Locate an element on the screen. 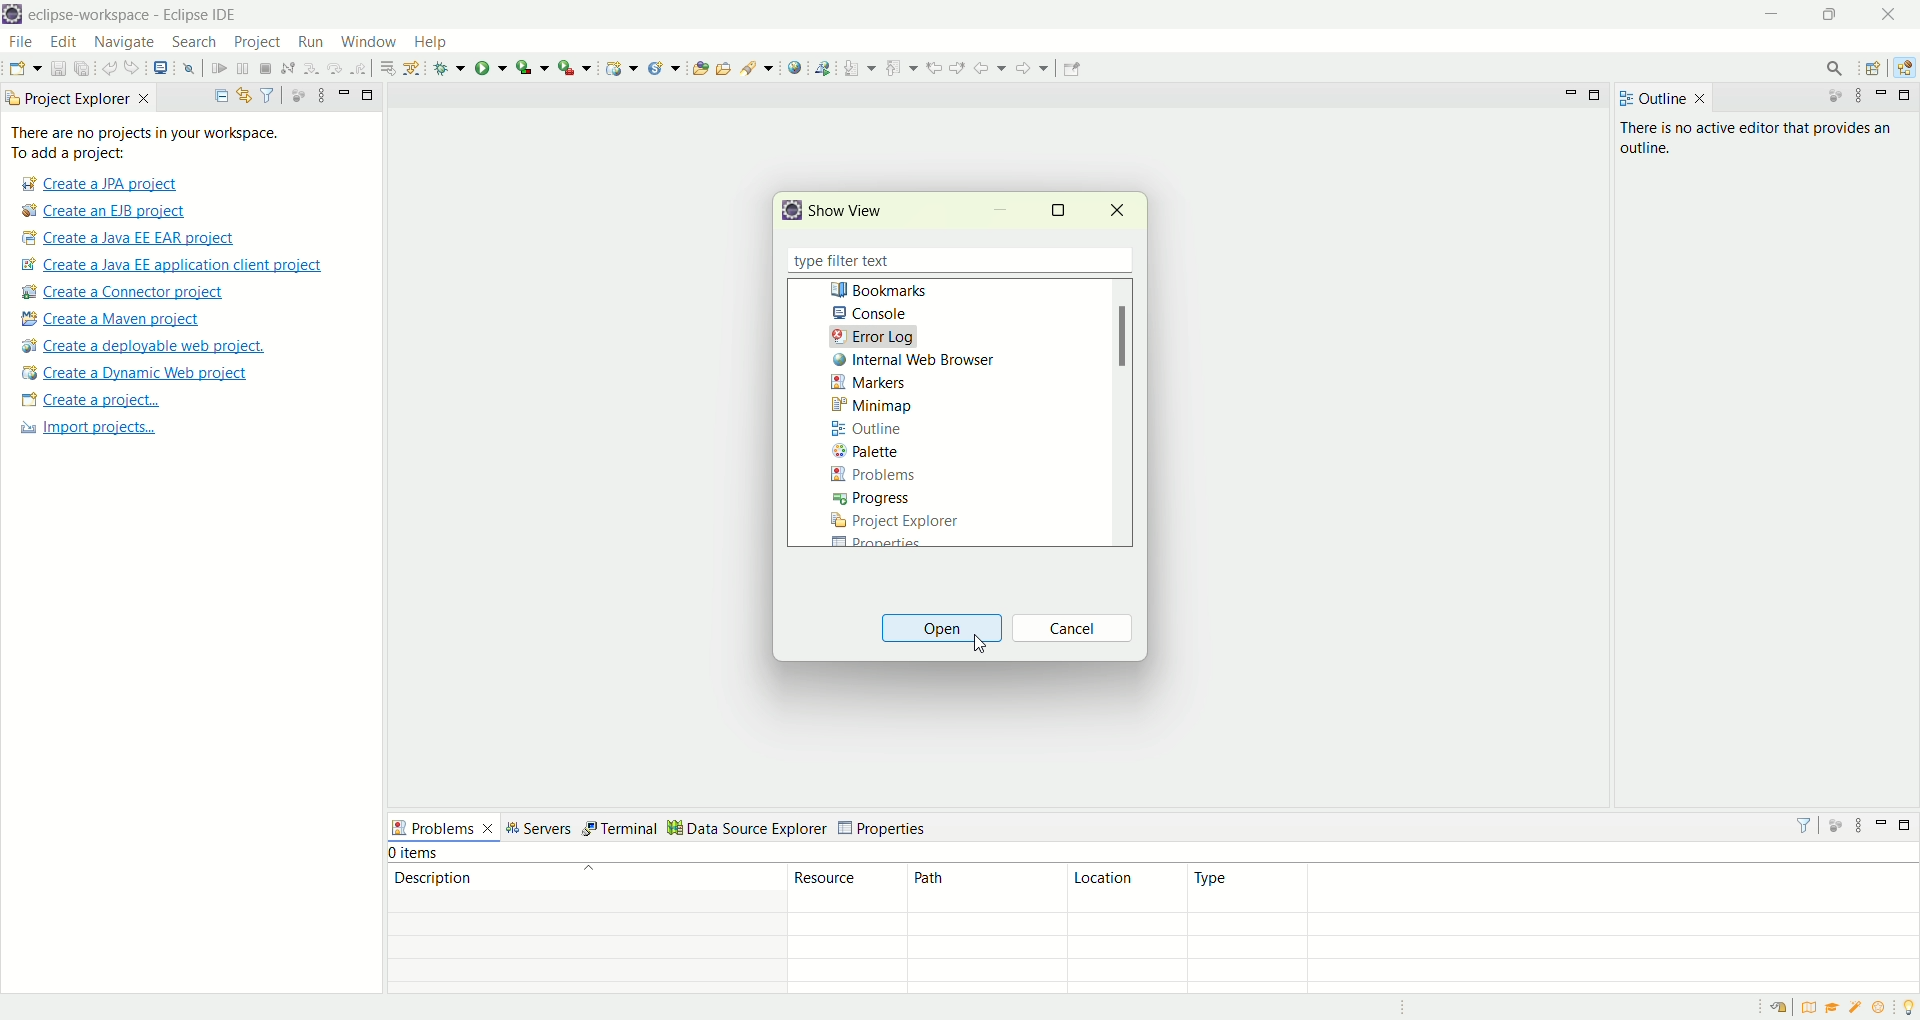 This screenshot has height=1020, width=1920. terminal is located at coordinates (621, 826).